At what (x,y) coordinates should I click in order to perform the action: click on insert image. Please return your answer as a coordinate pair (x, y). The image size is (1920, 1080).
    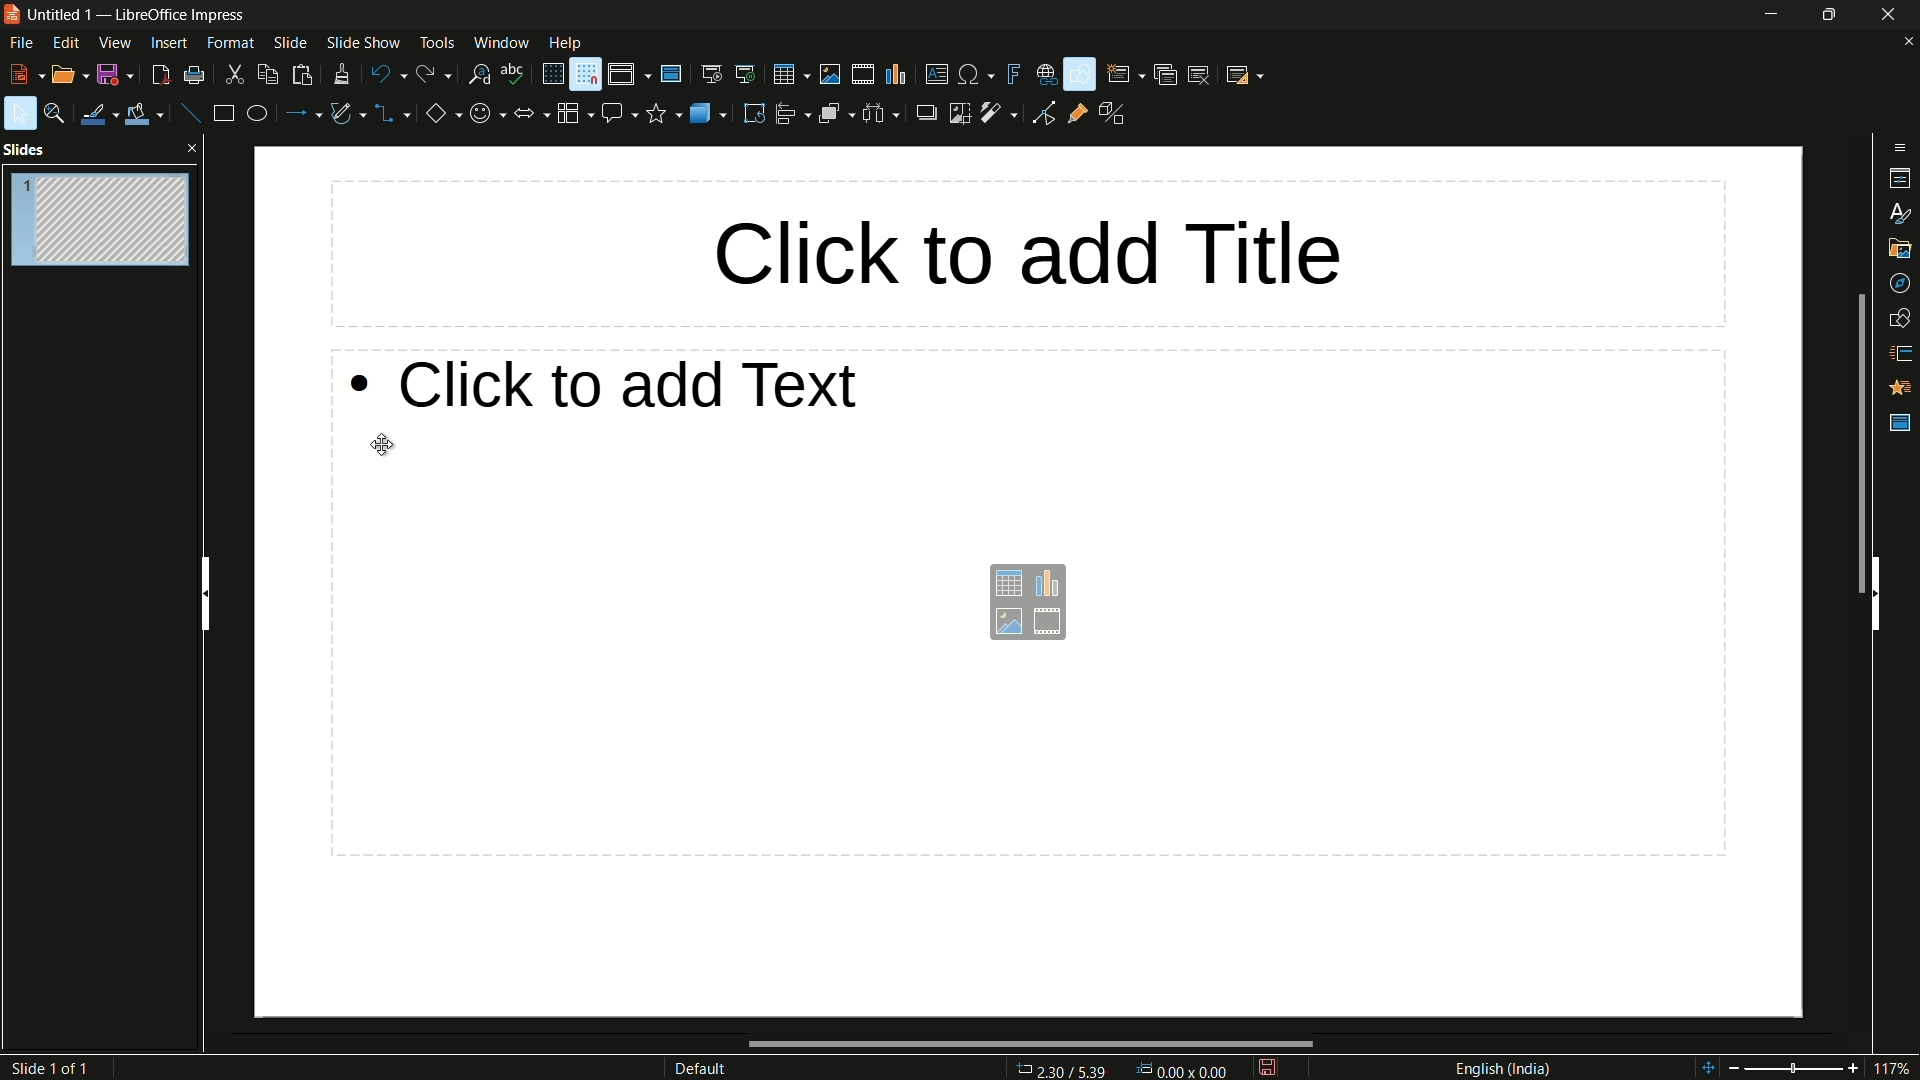
    Looking at the image, I should click on (1009, 623).